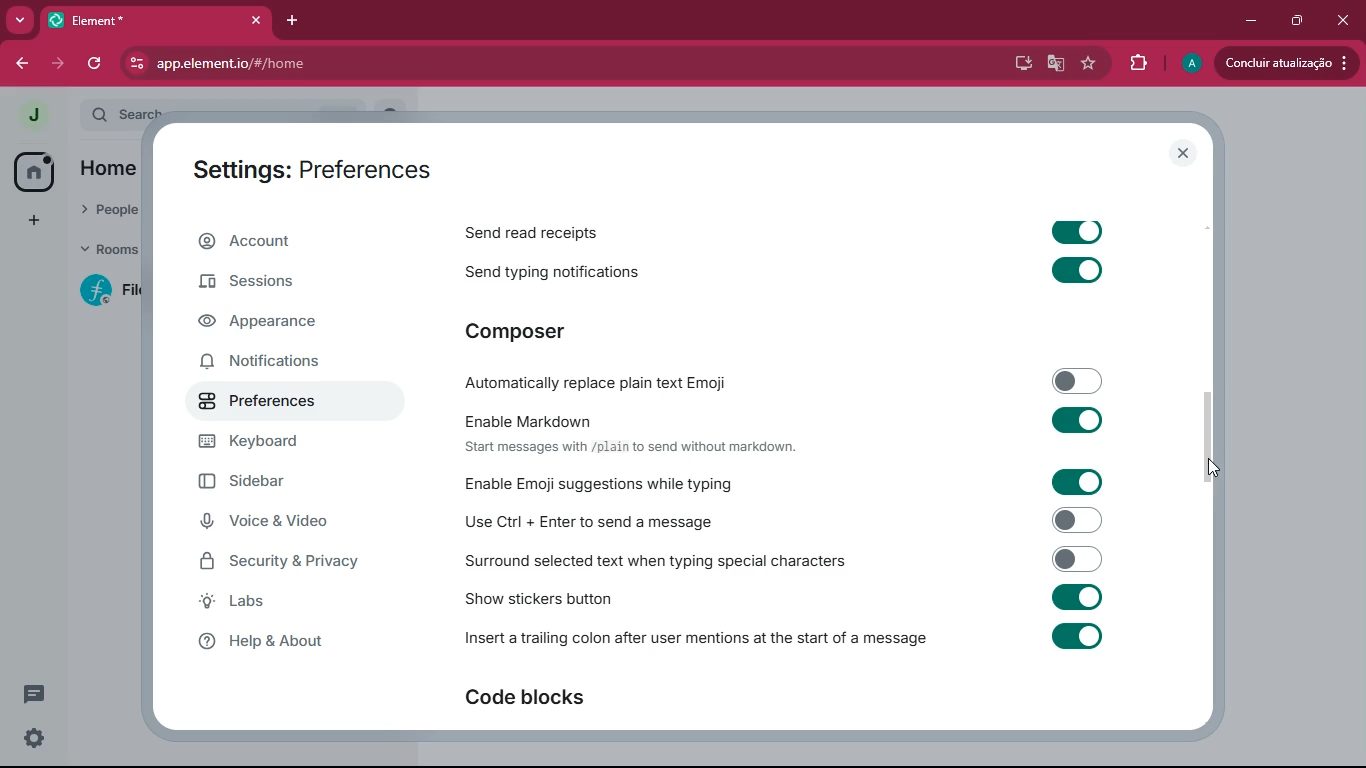  Describe the element at coordinates (277, 365) in the screenshot. I see `notifications` at that location.